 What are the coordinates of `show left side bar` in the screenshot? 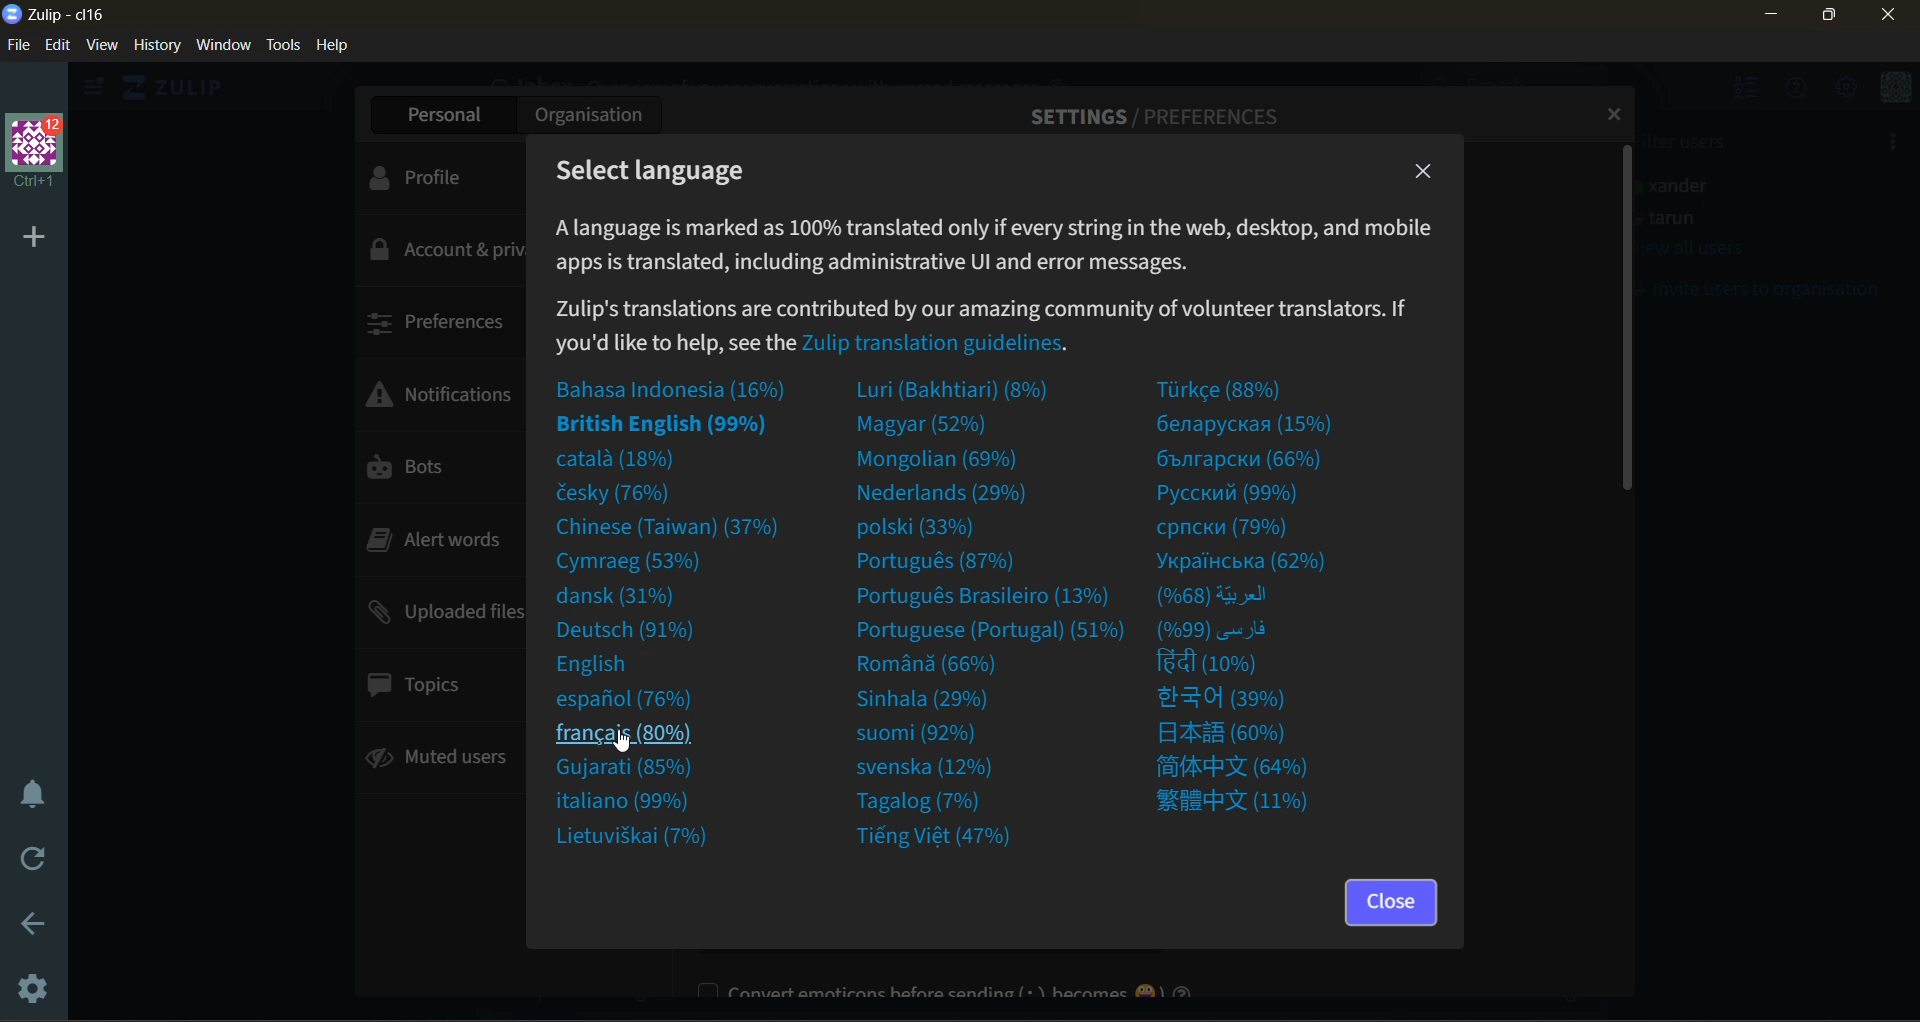 It's located at (93, 87).